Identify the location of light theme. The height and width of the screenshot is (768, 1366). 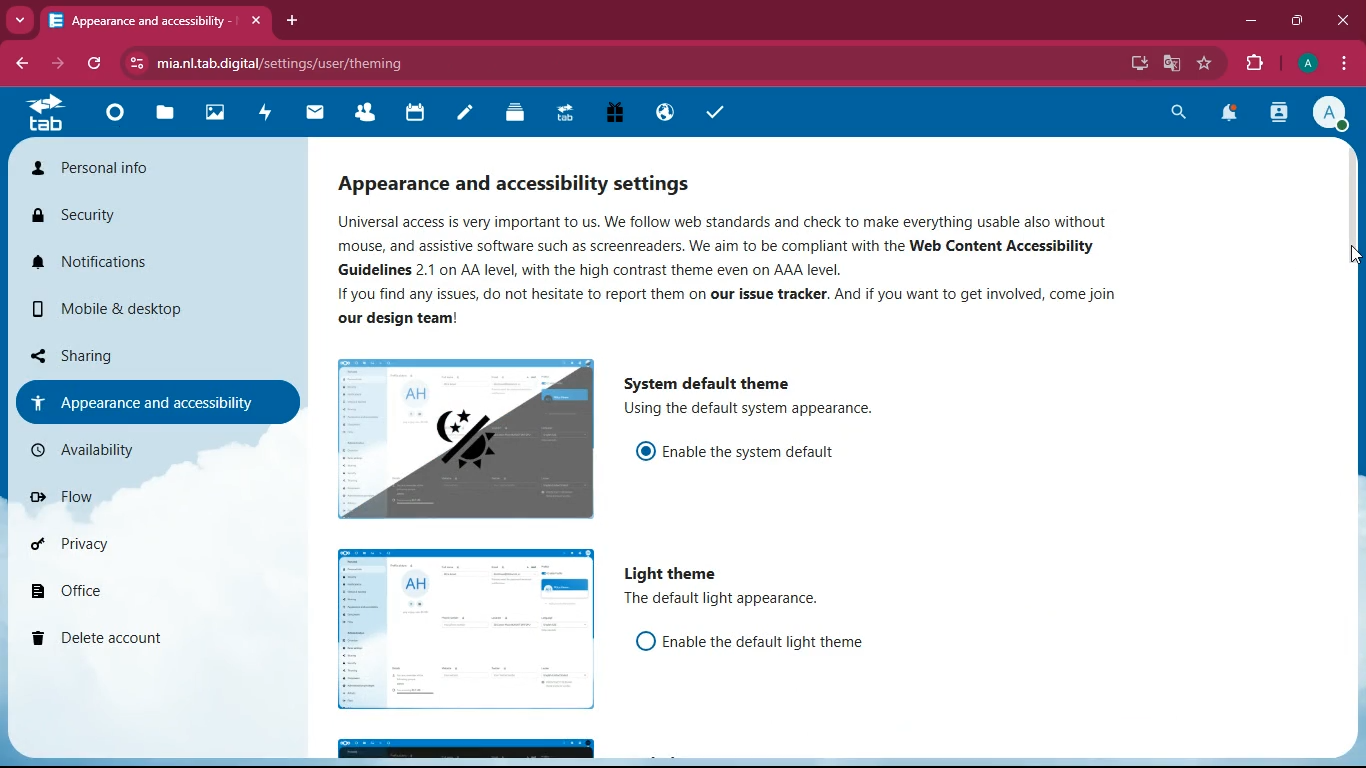
(678, 573).